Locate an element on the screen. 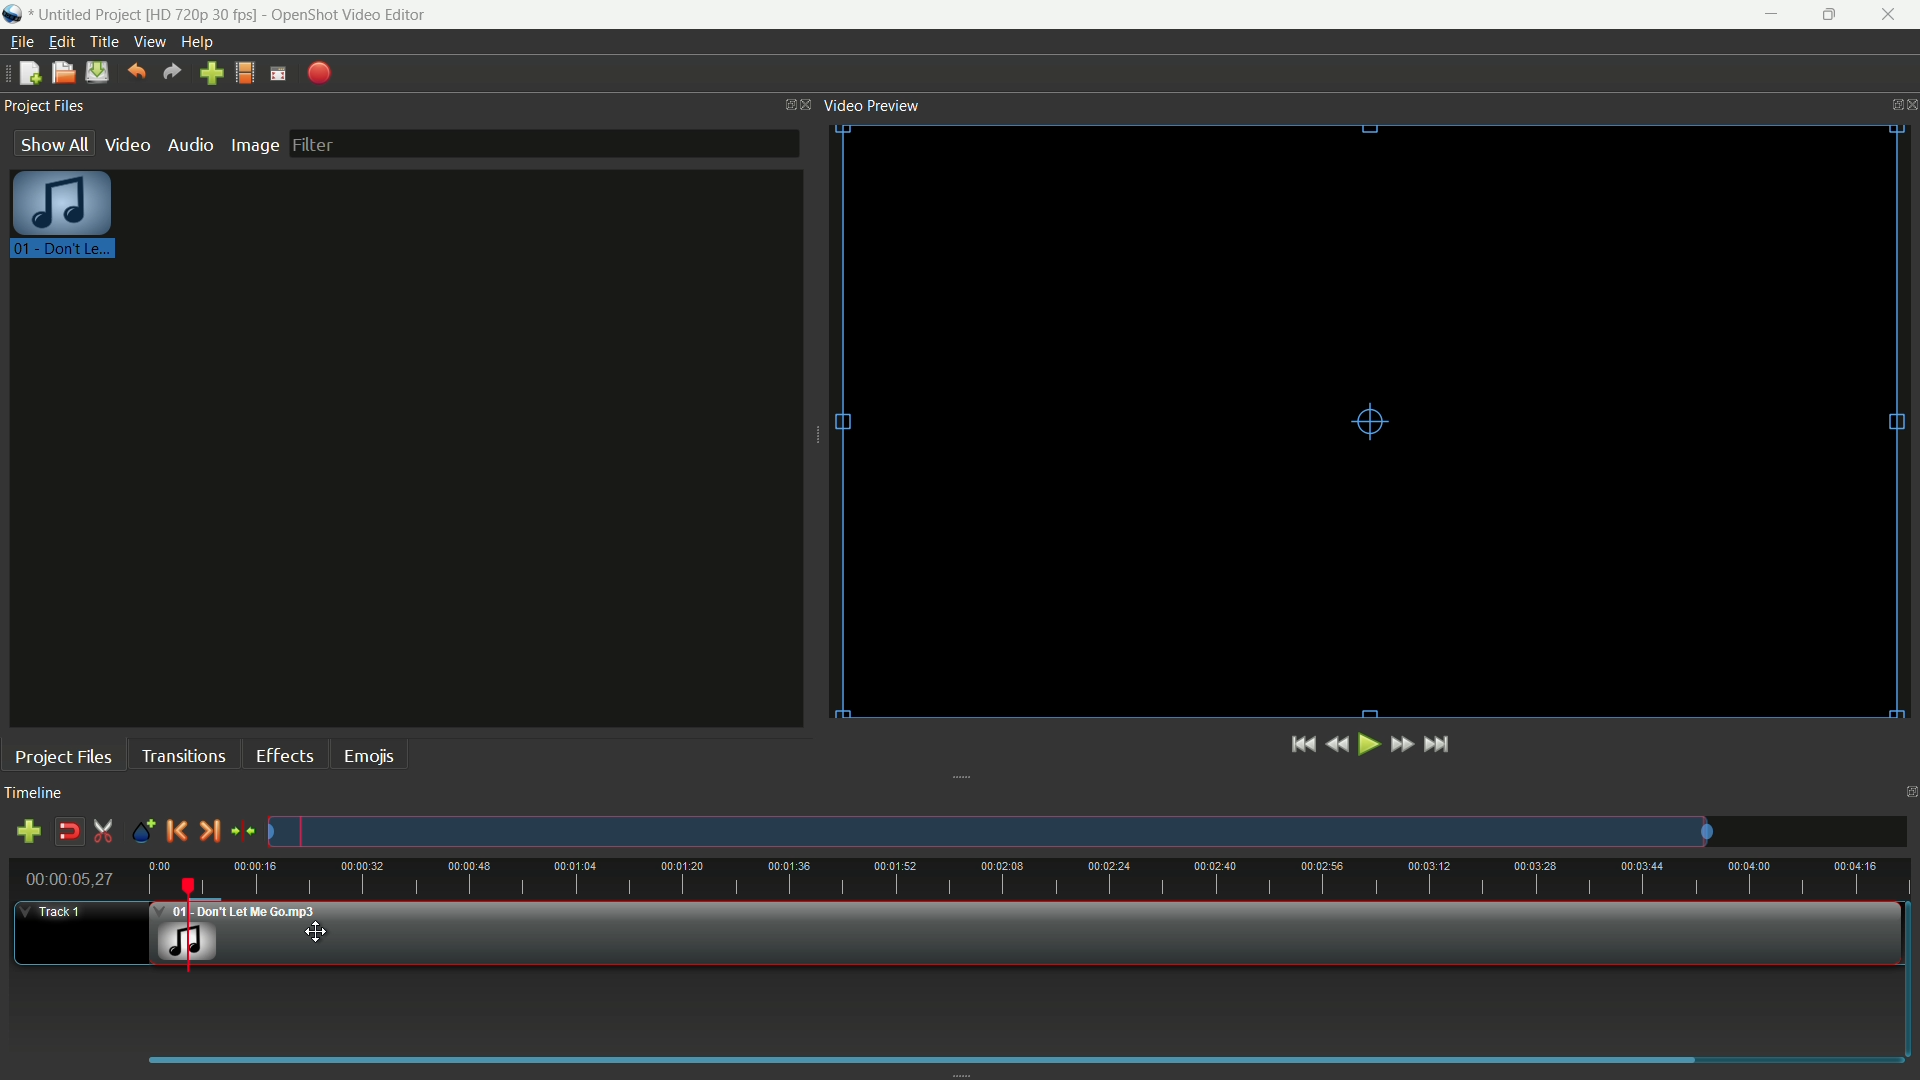 This screenshot has height=1080, width=1920. filter bar is located at coordinates (545, 143).